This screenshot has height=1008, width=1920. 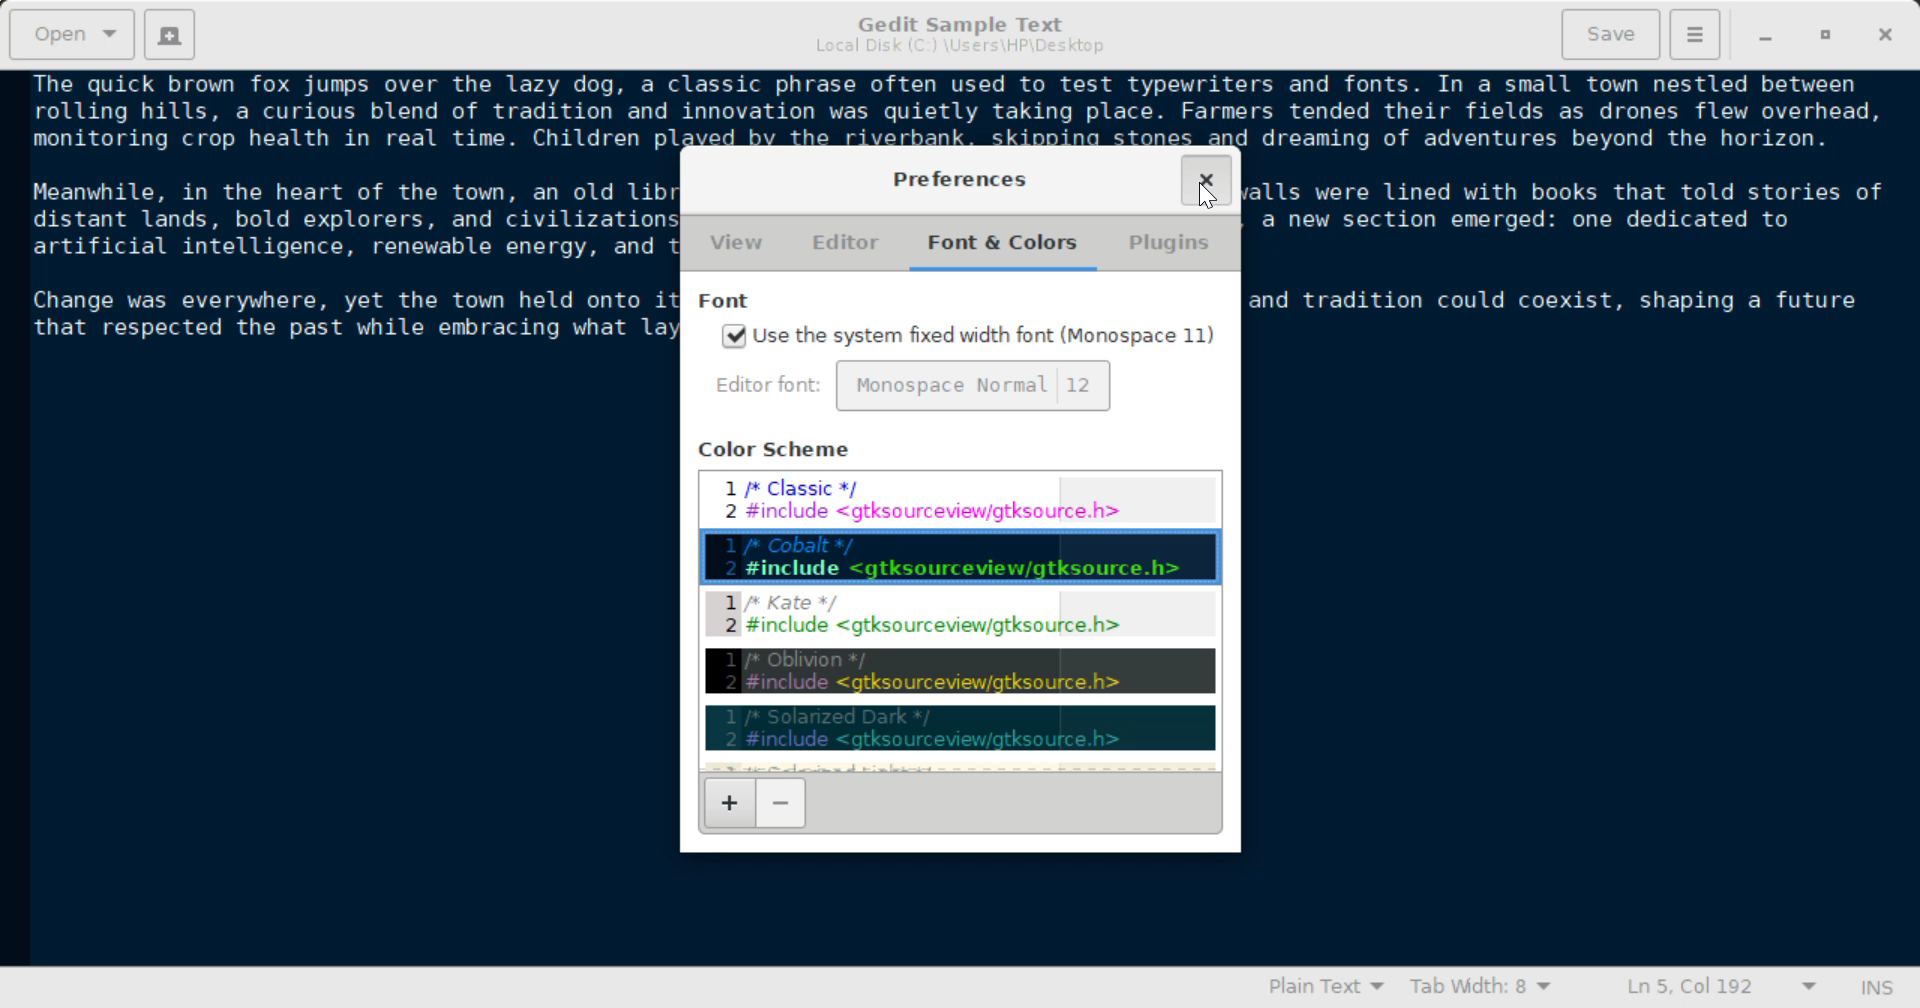 What do you see at coordinates (1166, 246) in the screenshot?
I see `Plugins Tab` at bounding box center [1166, 246].